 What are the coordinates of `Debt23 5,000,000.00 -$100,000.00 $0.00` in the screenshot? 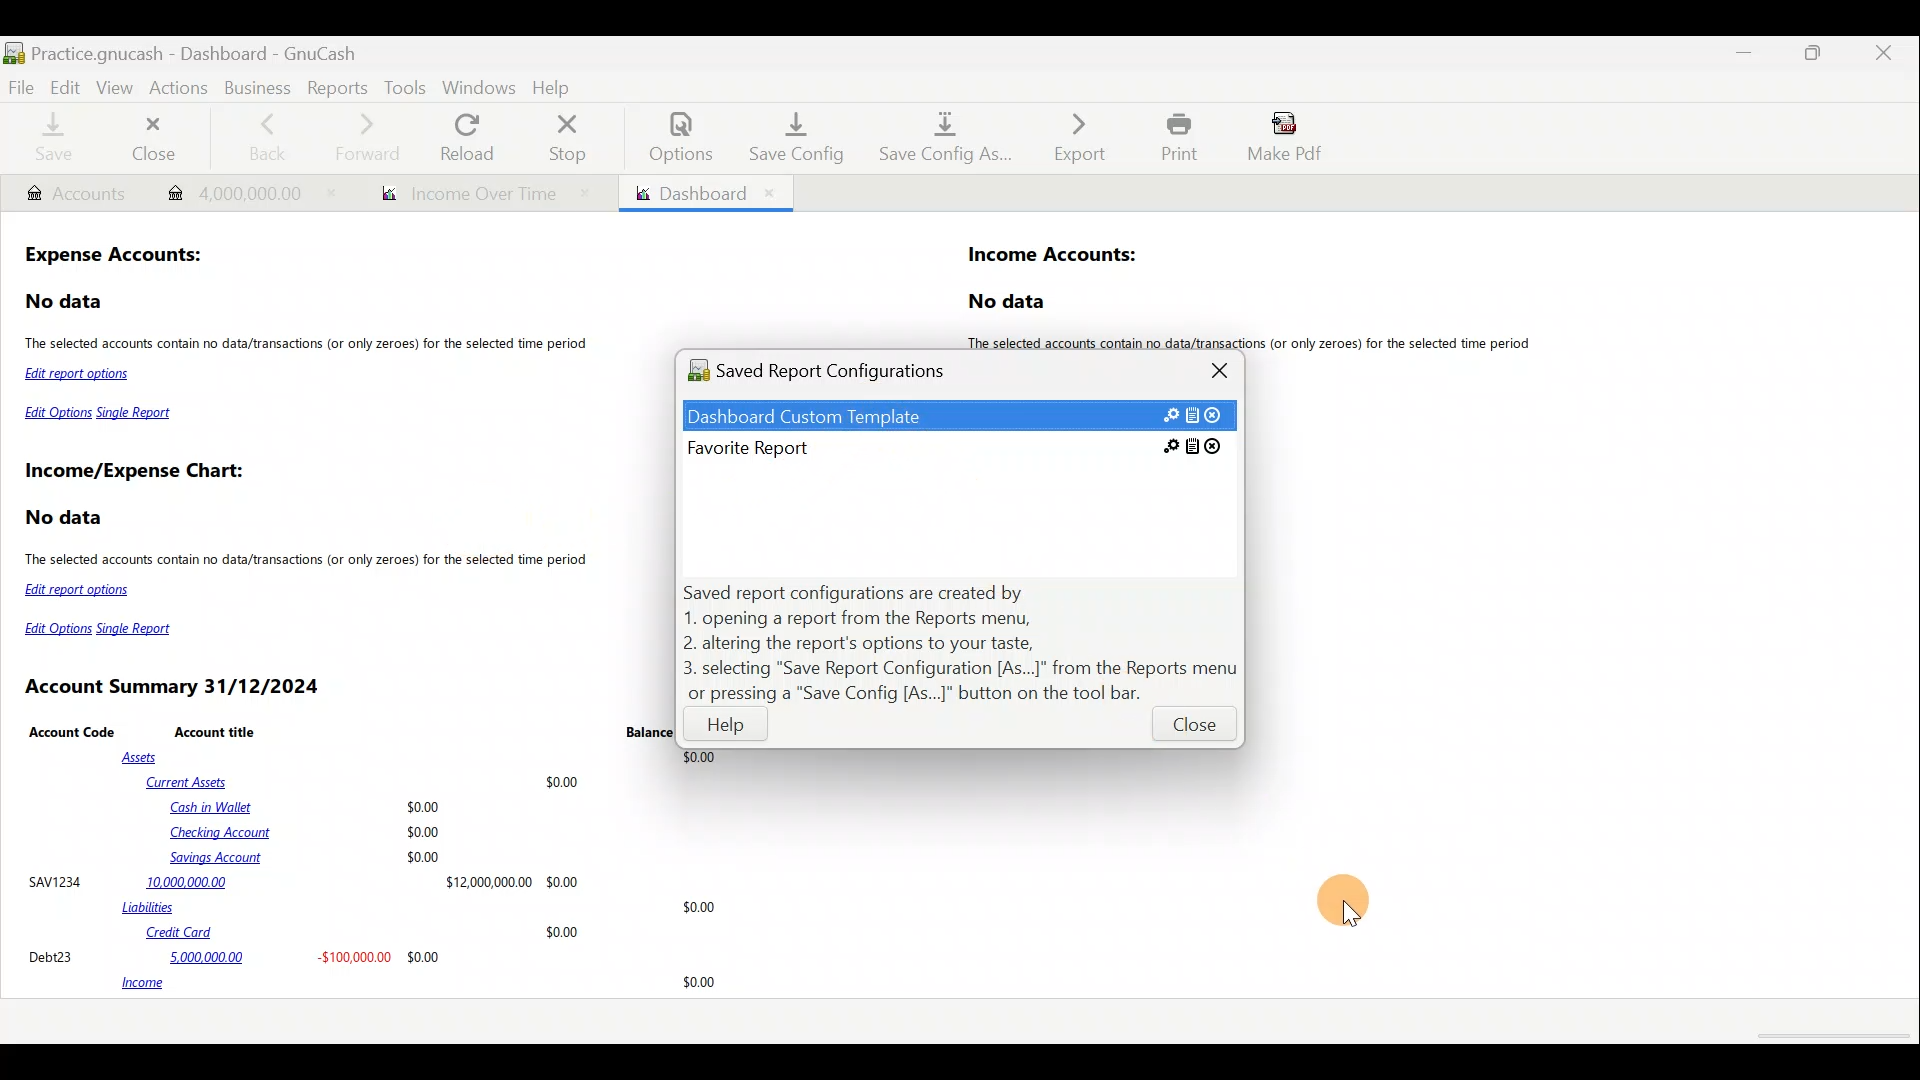 It's located at (236, 956).